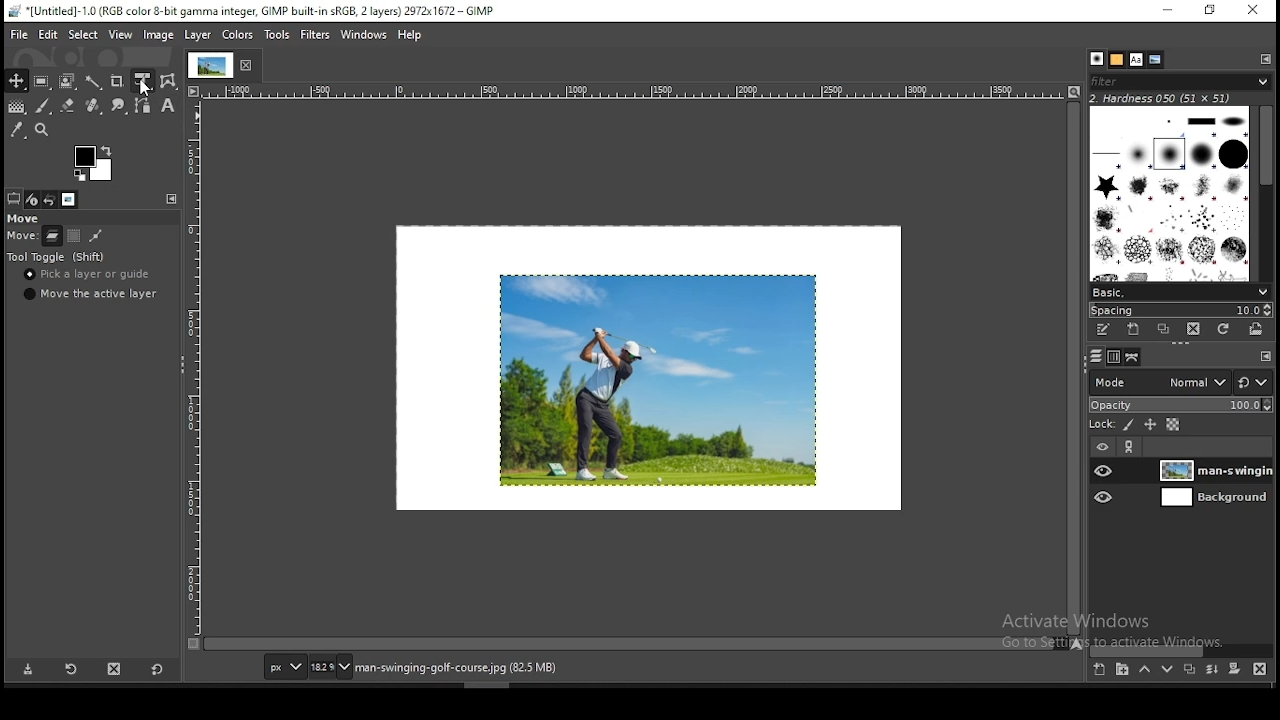 This screenshot has height=720, width=1280. What do you see at coordinates (455, 668) in the screenshot?
I see `man-swinging-golf-course.jpg (82.5)` at bounding box center [455, 668].